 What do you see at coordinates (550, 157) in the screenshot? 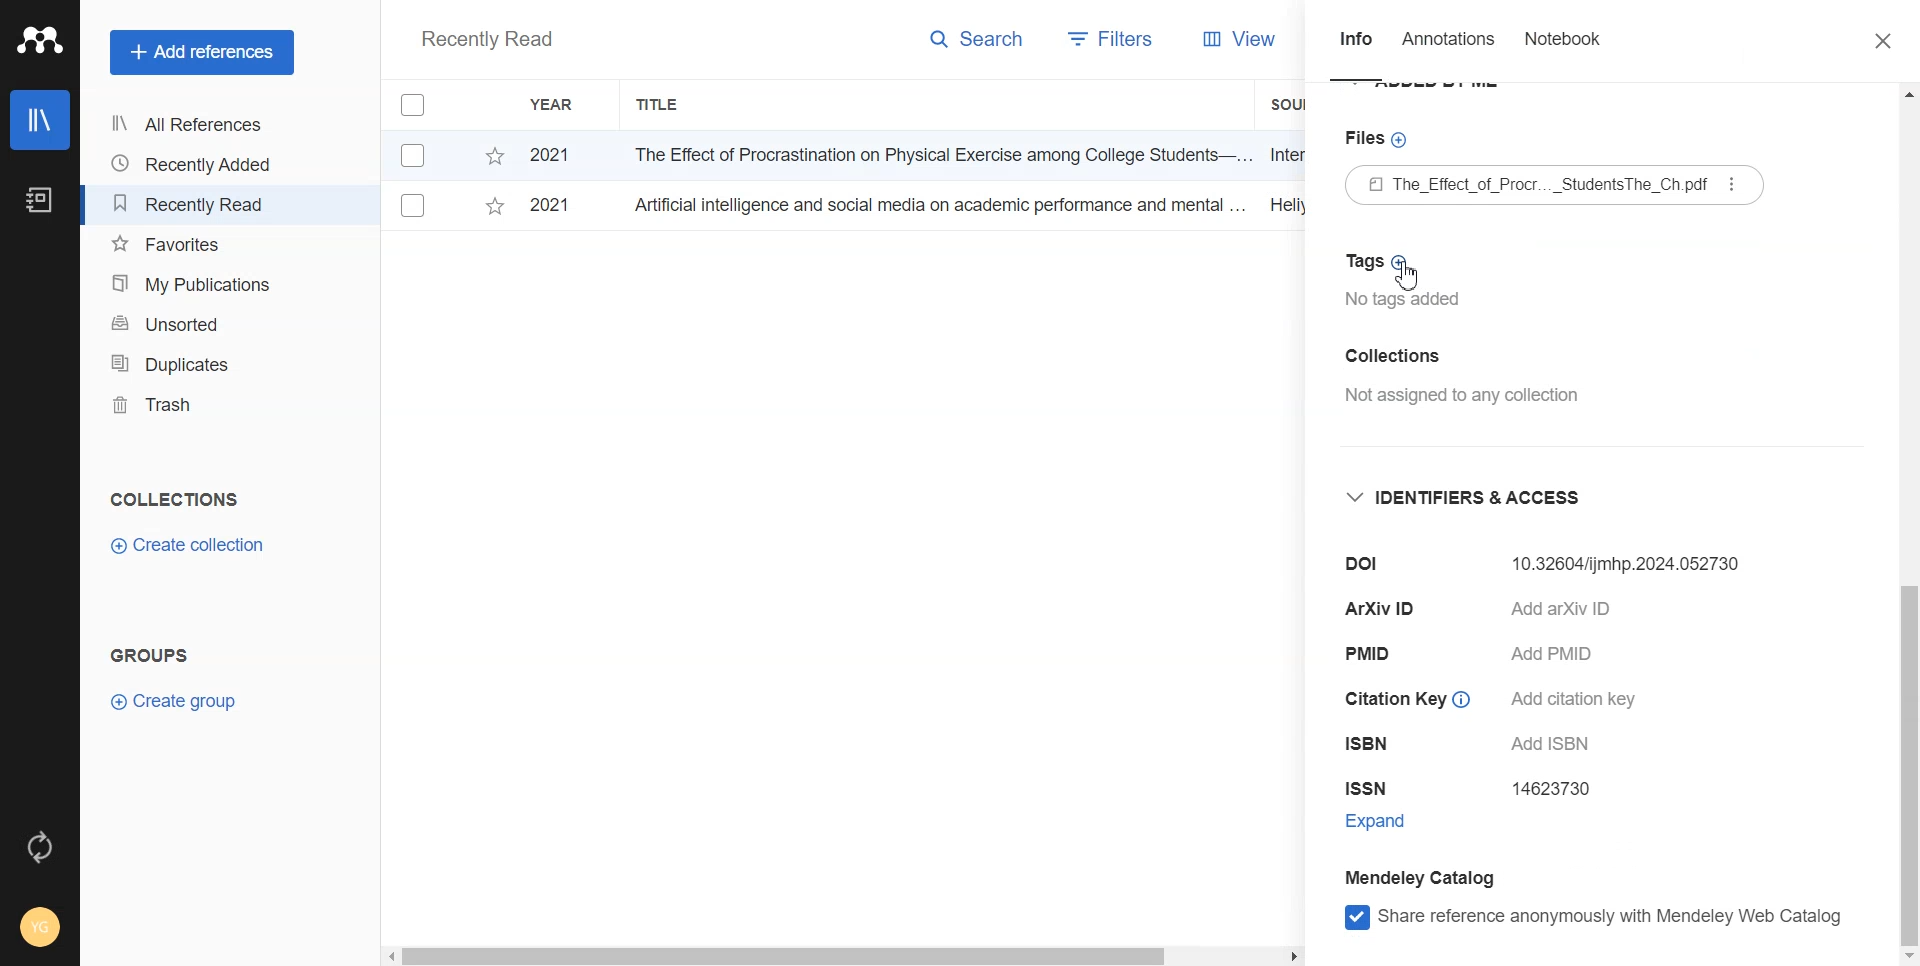
I see `2021` at bounding box center [550, 157].